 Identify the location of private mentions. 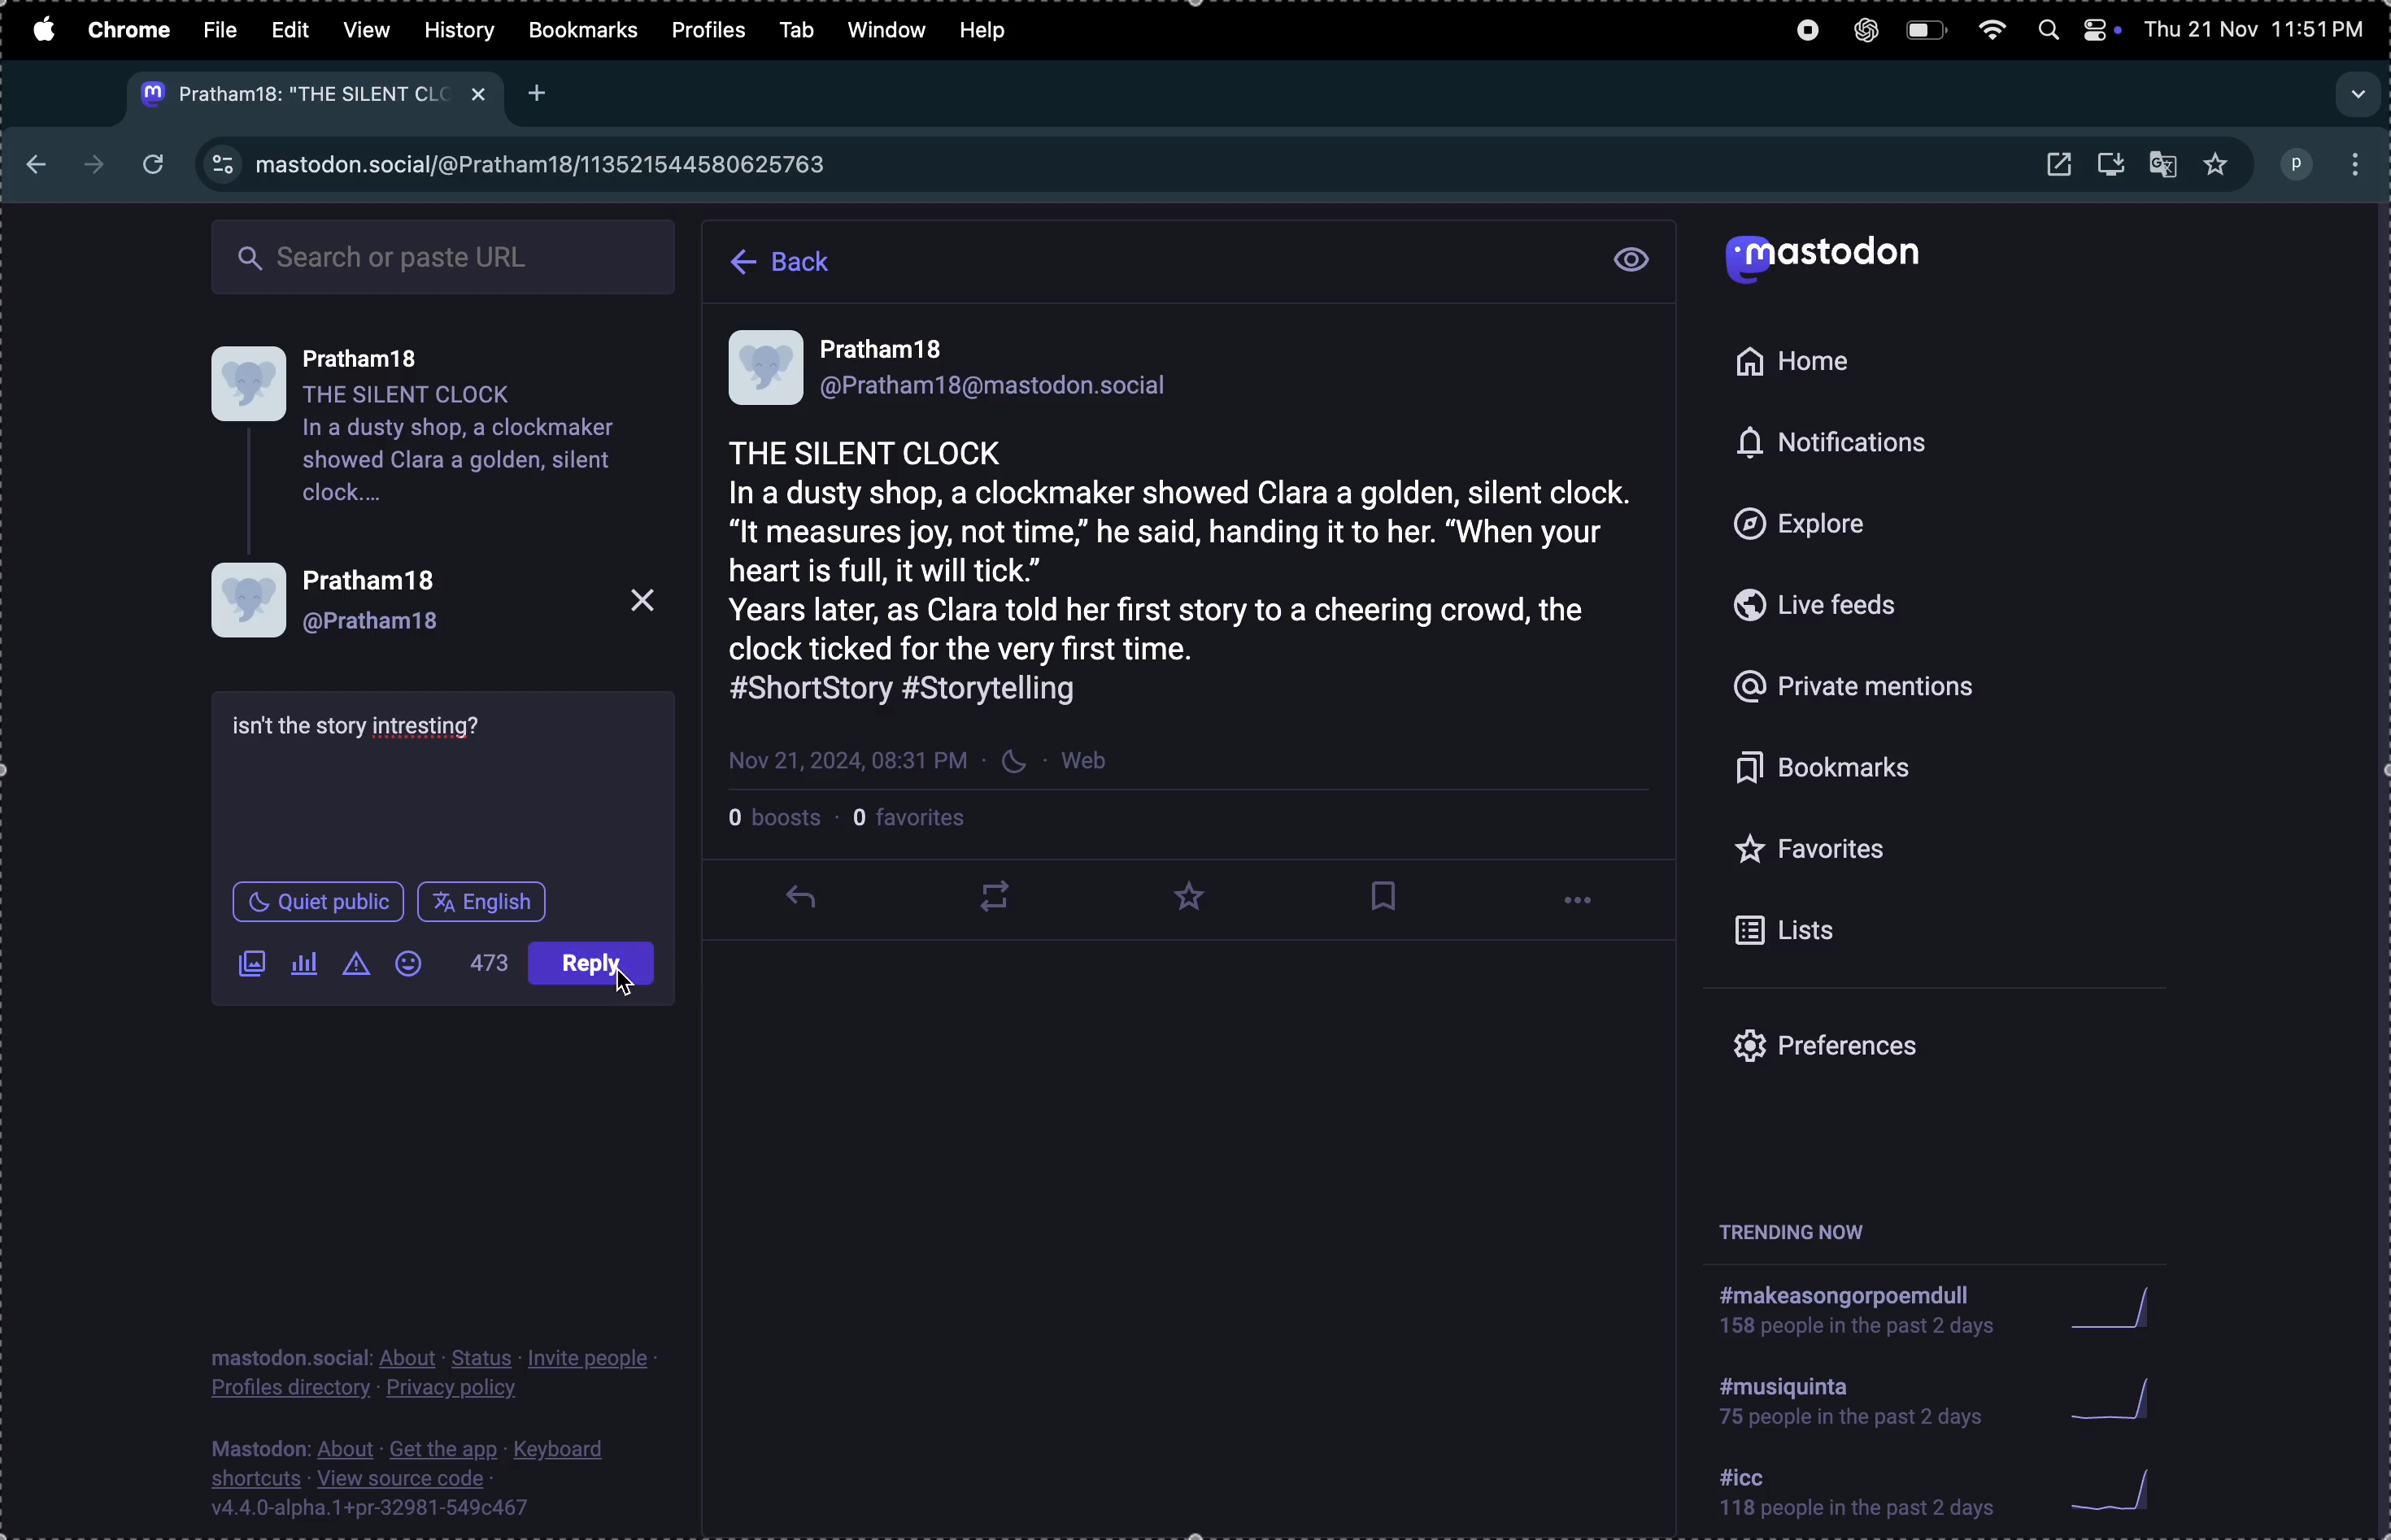
(1882, 691).